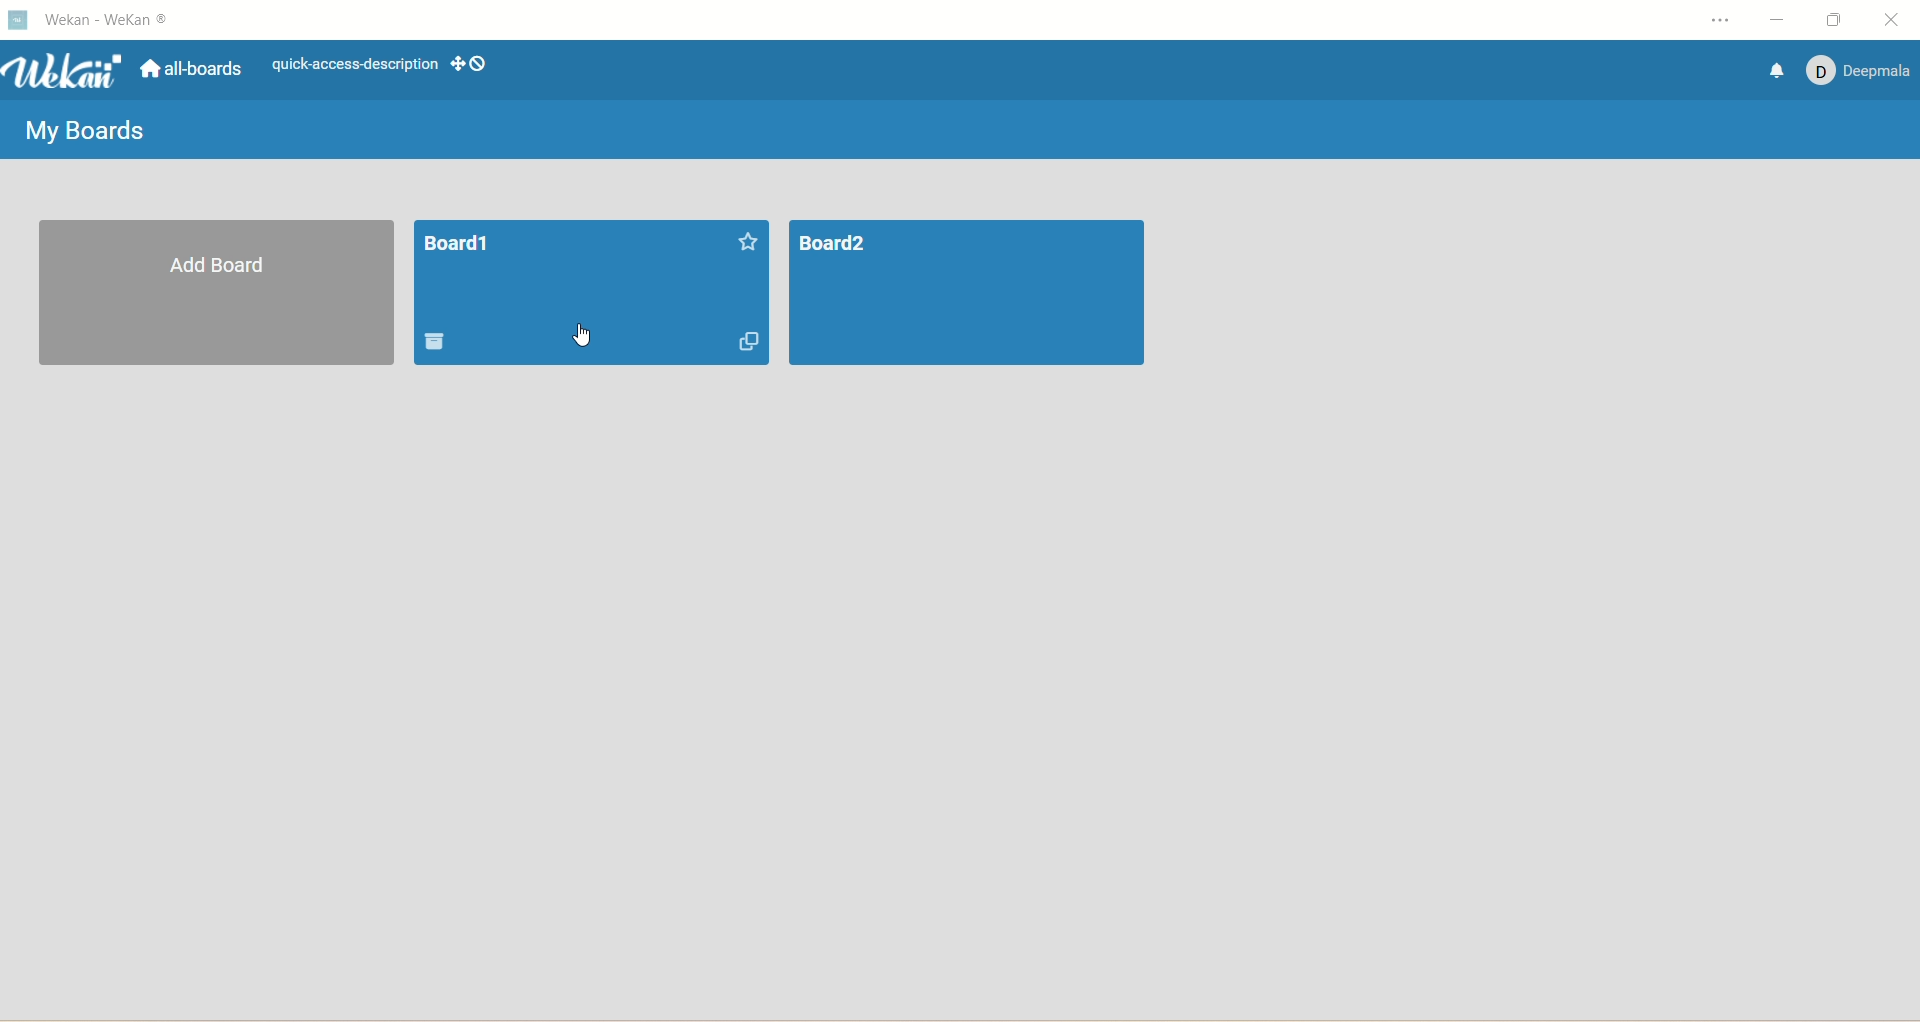 Image resolution: width=1920 pixels, height=1022 pixels. Describe the element at coordinates (745, 240) in the screenshot. I see `favorite` at that location.